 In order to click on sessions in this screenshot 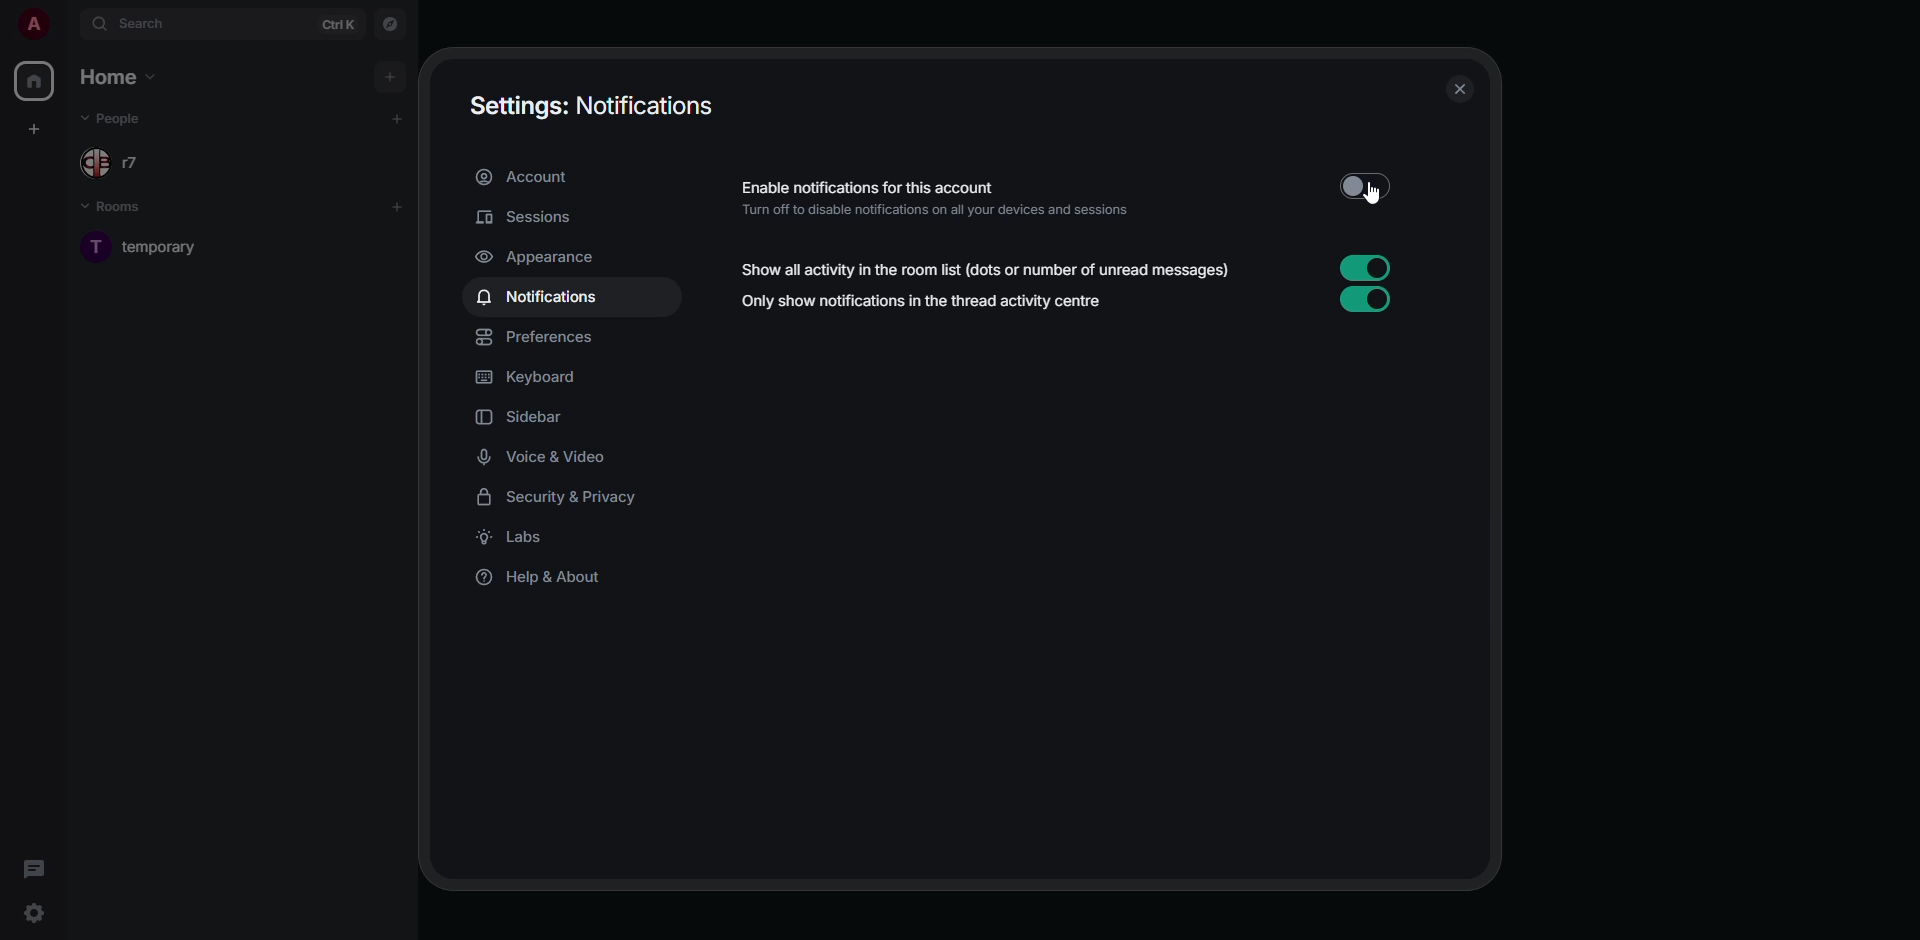, I will do `click(523, 216)`.